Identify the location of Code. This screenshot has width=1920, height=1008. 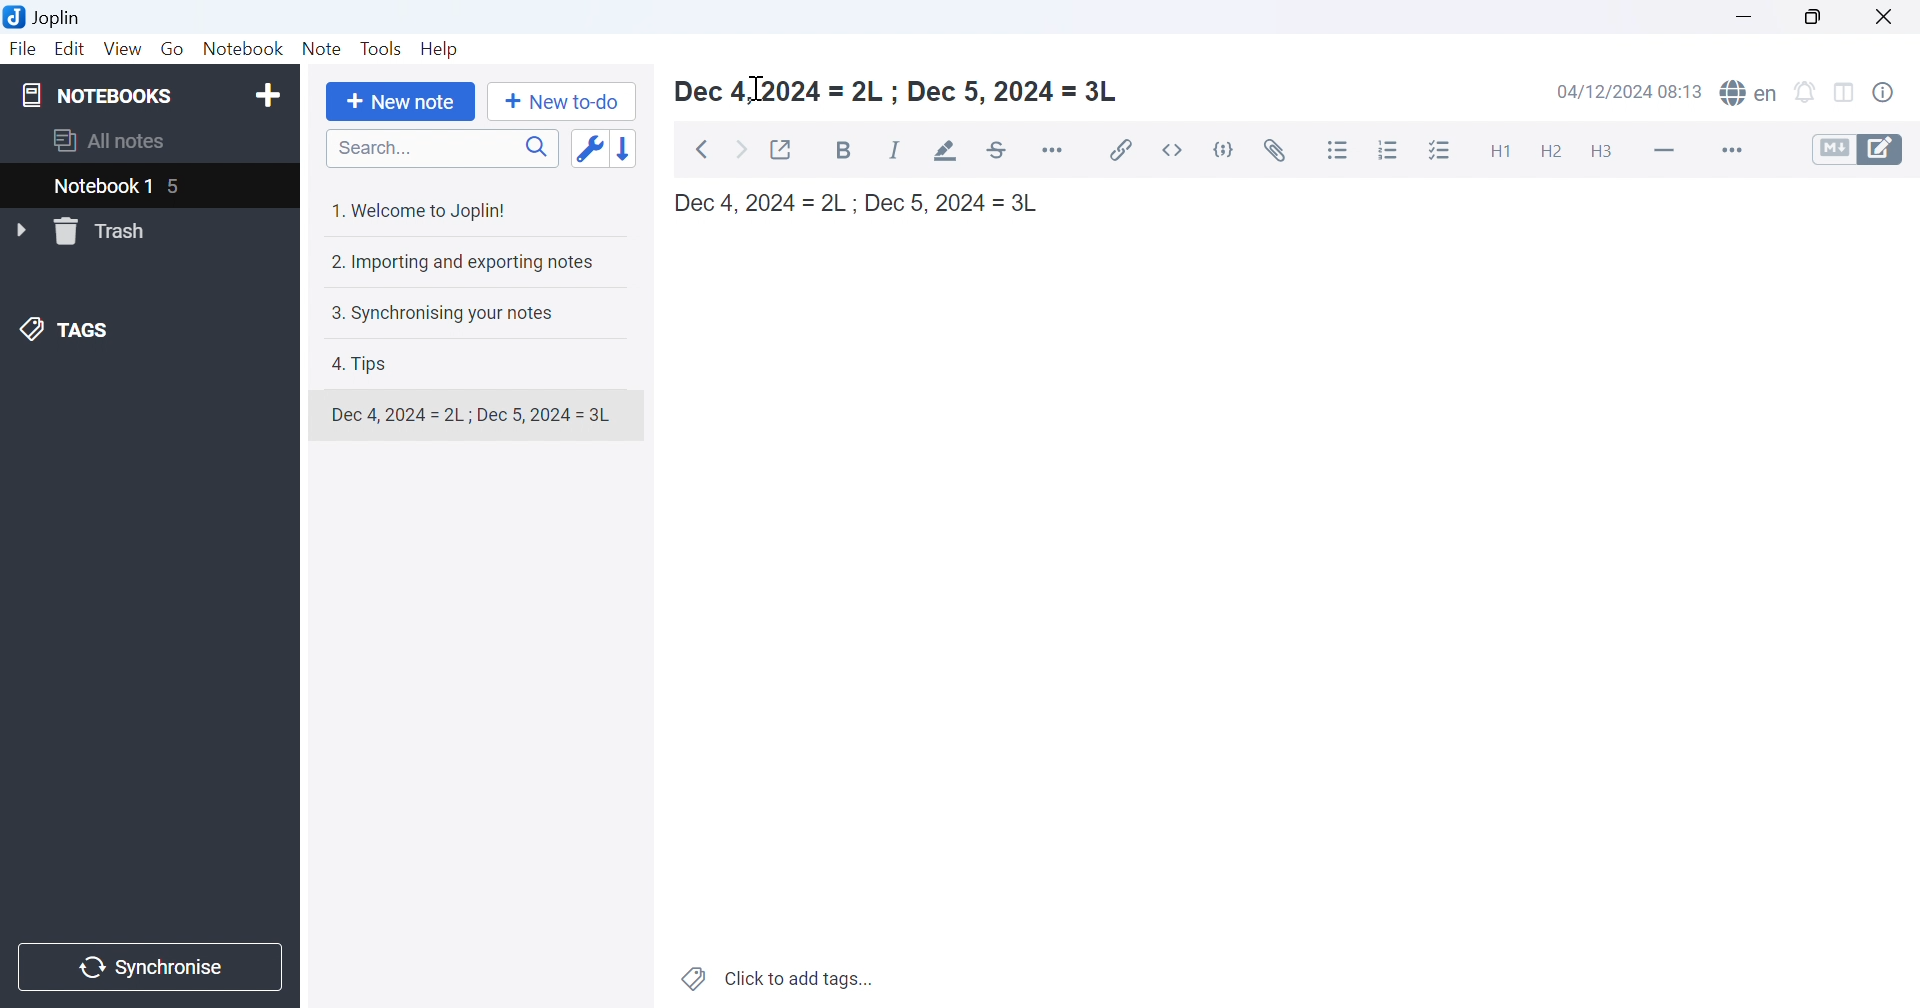
(1226, 150).